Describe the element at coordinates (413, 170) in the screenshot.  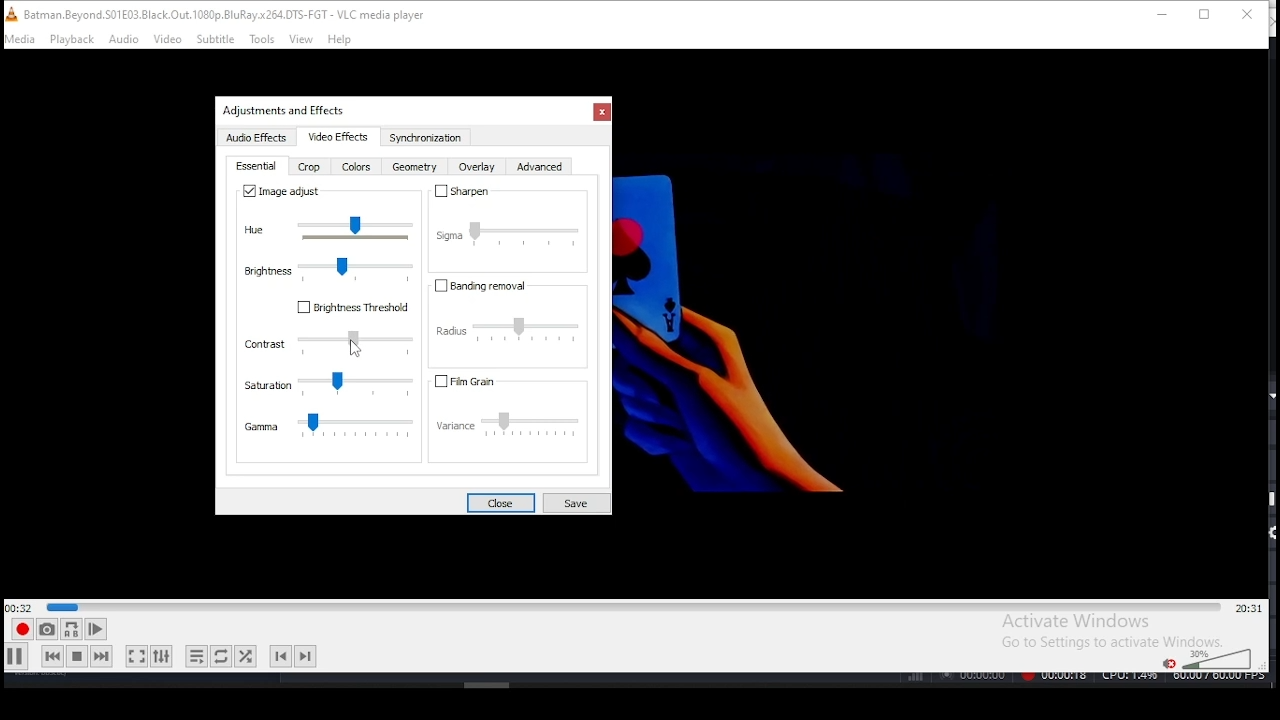
I see `geometry` at that location.